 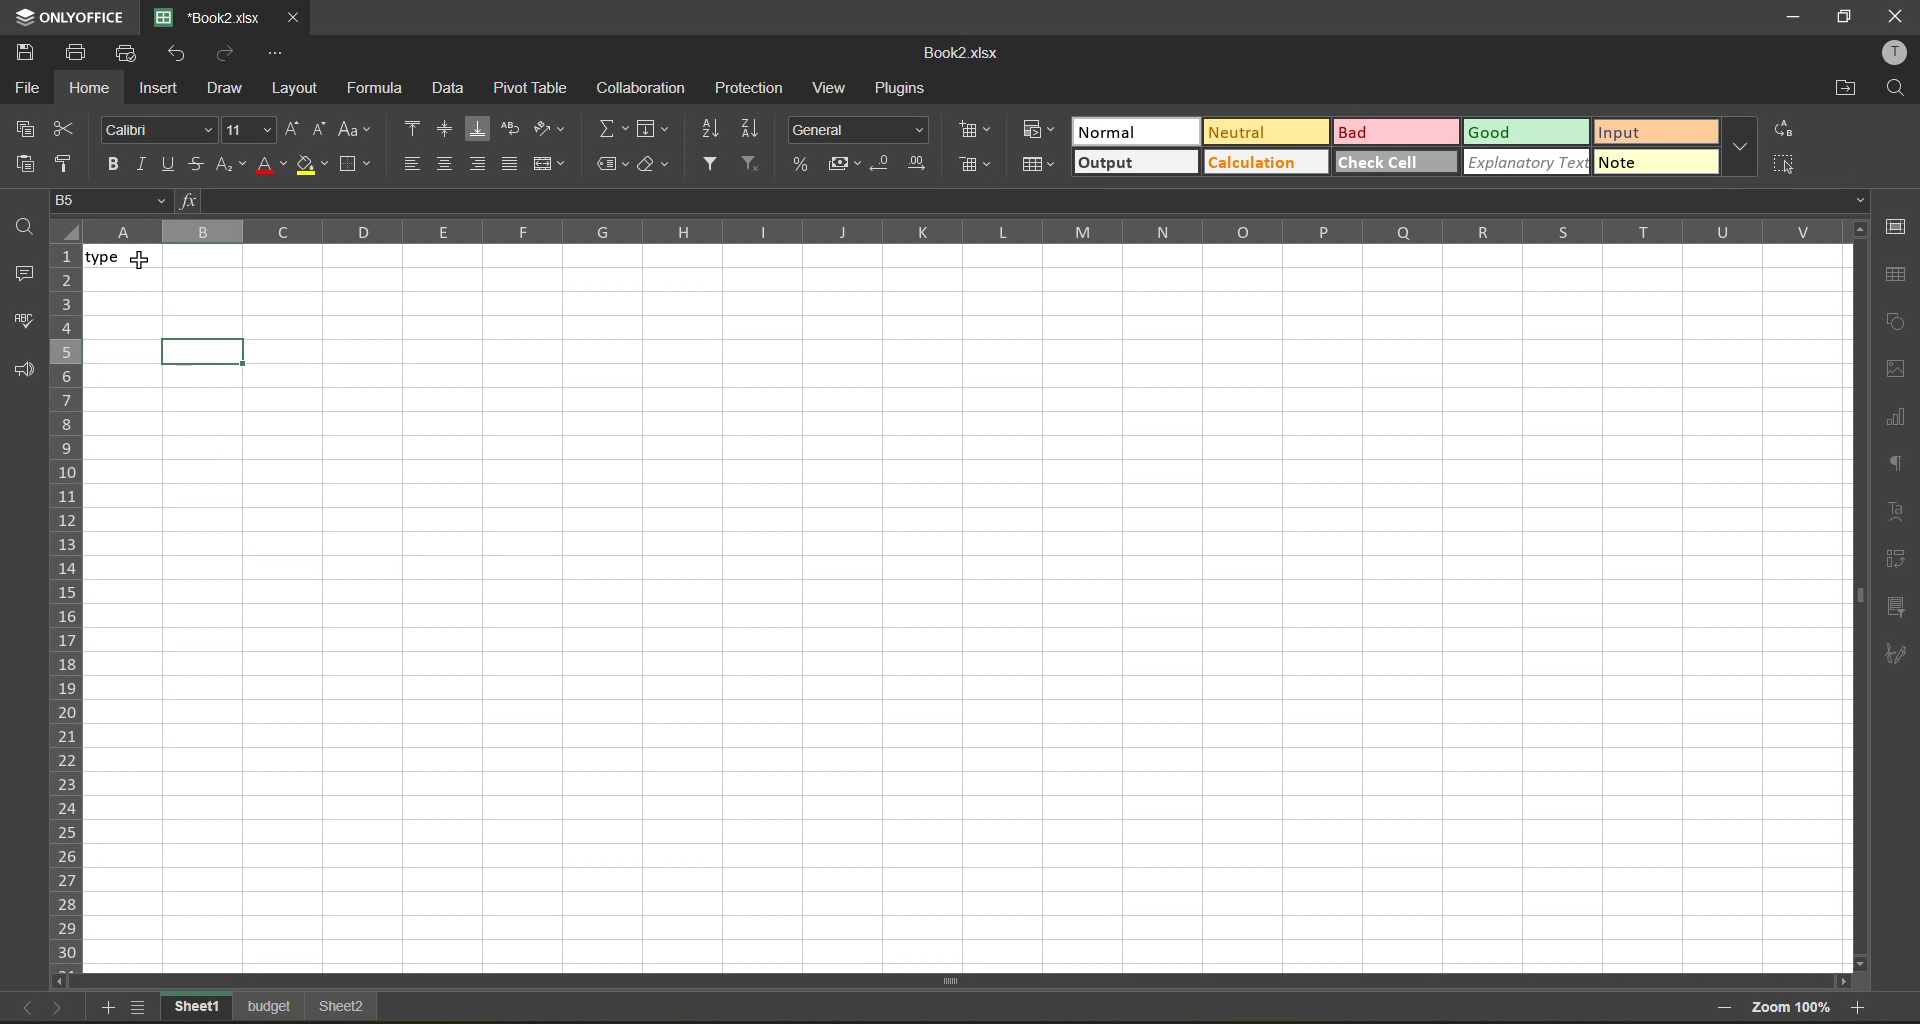 I want to click on sheet list, so click(x=142, y=1009).